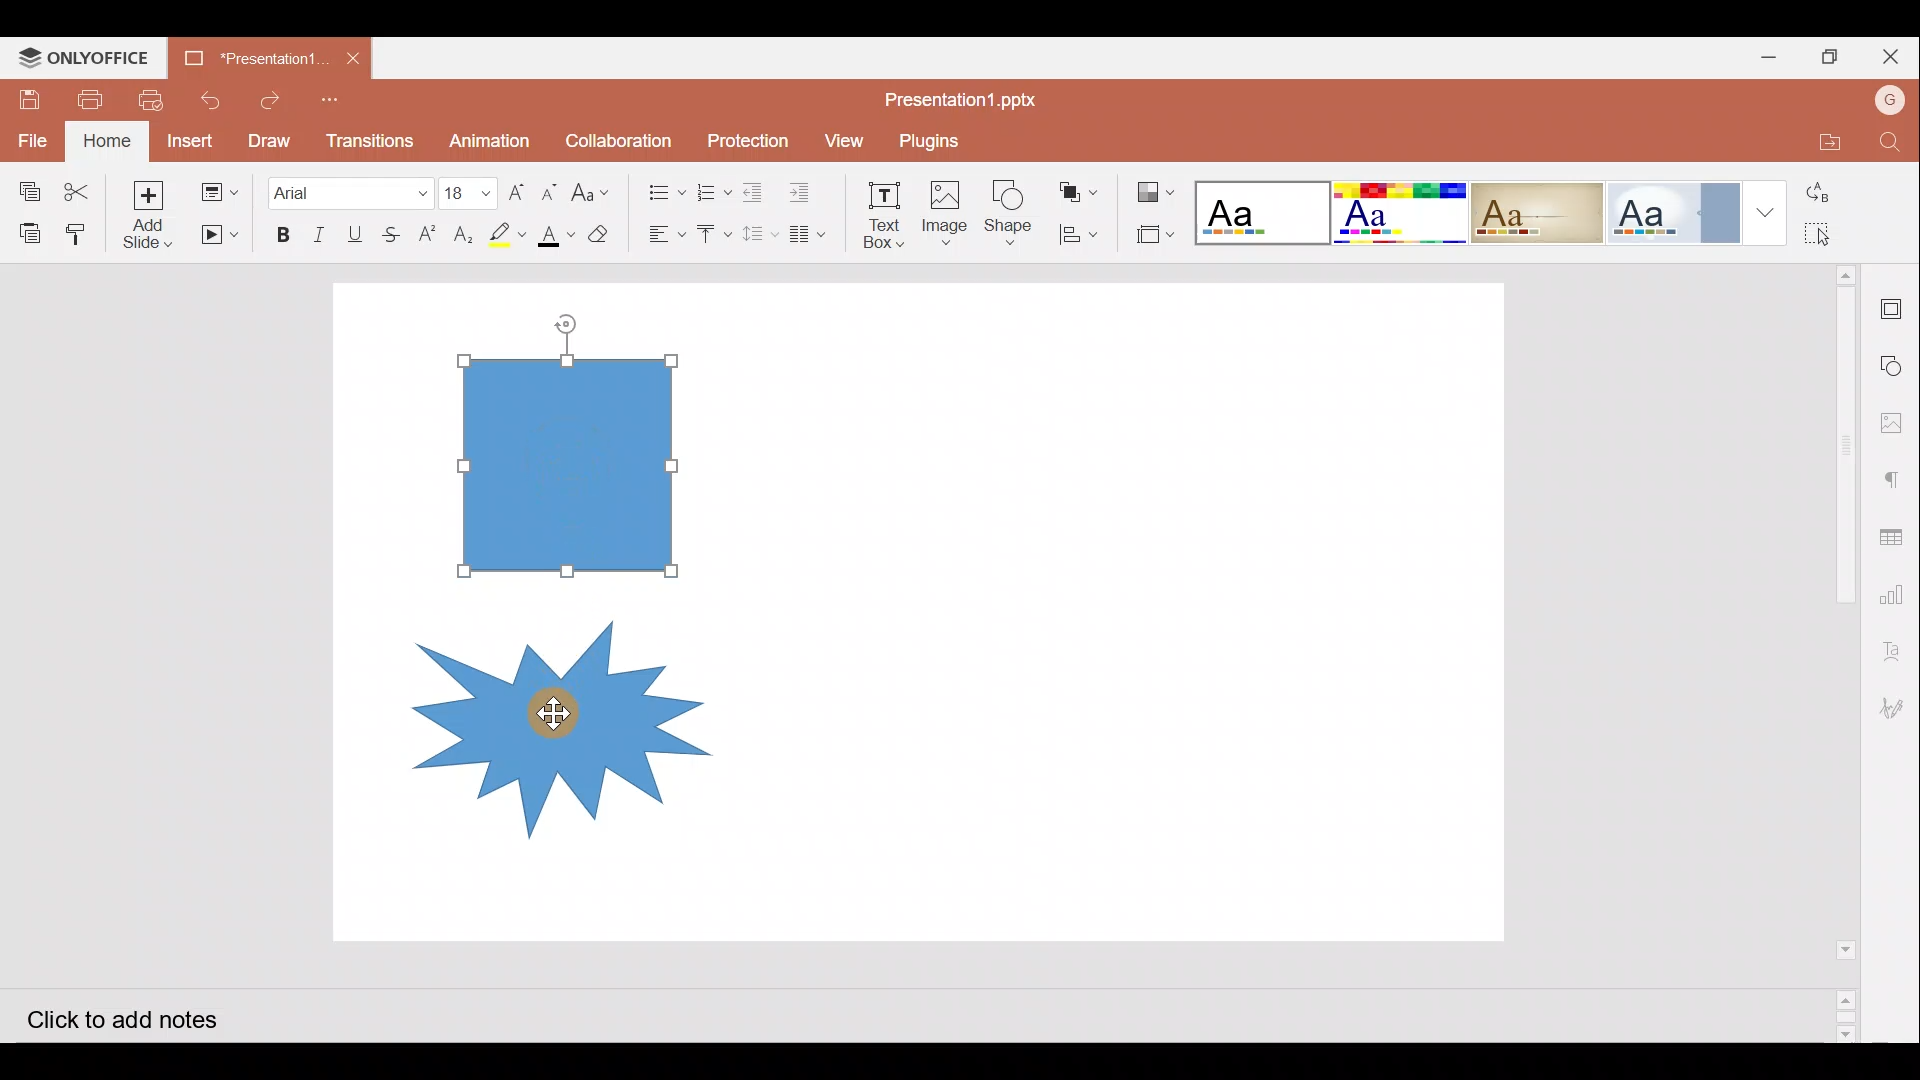 This screenshot has width=1920, height=1080. I want to click on Insert columns, so click(812, 234).